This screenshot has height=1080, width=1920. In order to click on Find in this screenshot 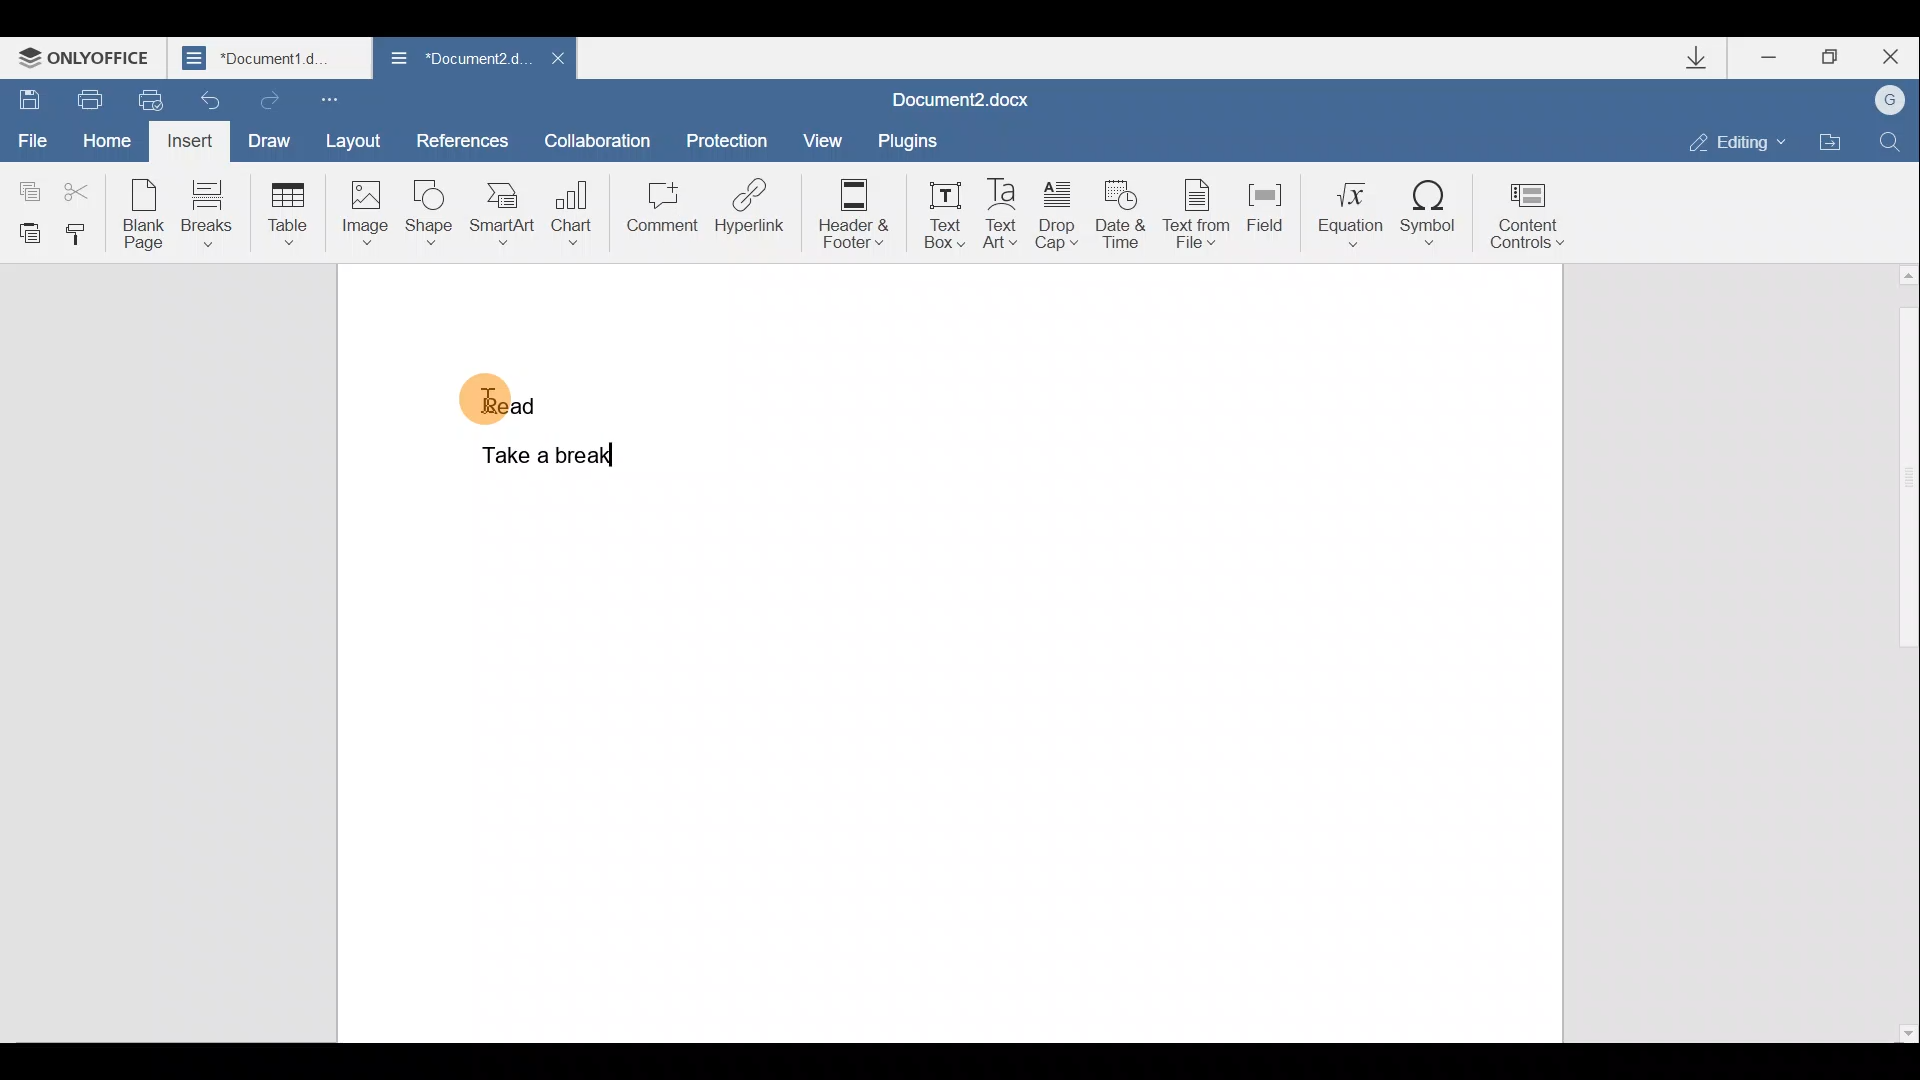, I will do `click(1892, 139)`.